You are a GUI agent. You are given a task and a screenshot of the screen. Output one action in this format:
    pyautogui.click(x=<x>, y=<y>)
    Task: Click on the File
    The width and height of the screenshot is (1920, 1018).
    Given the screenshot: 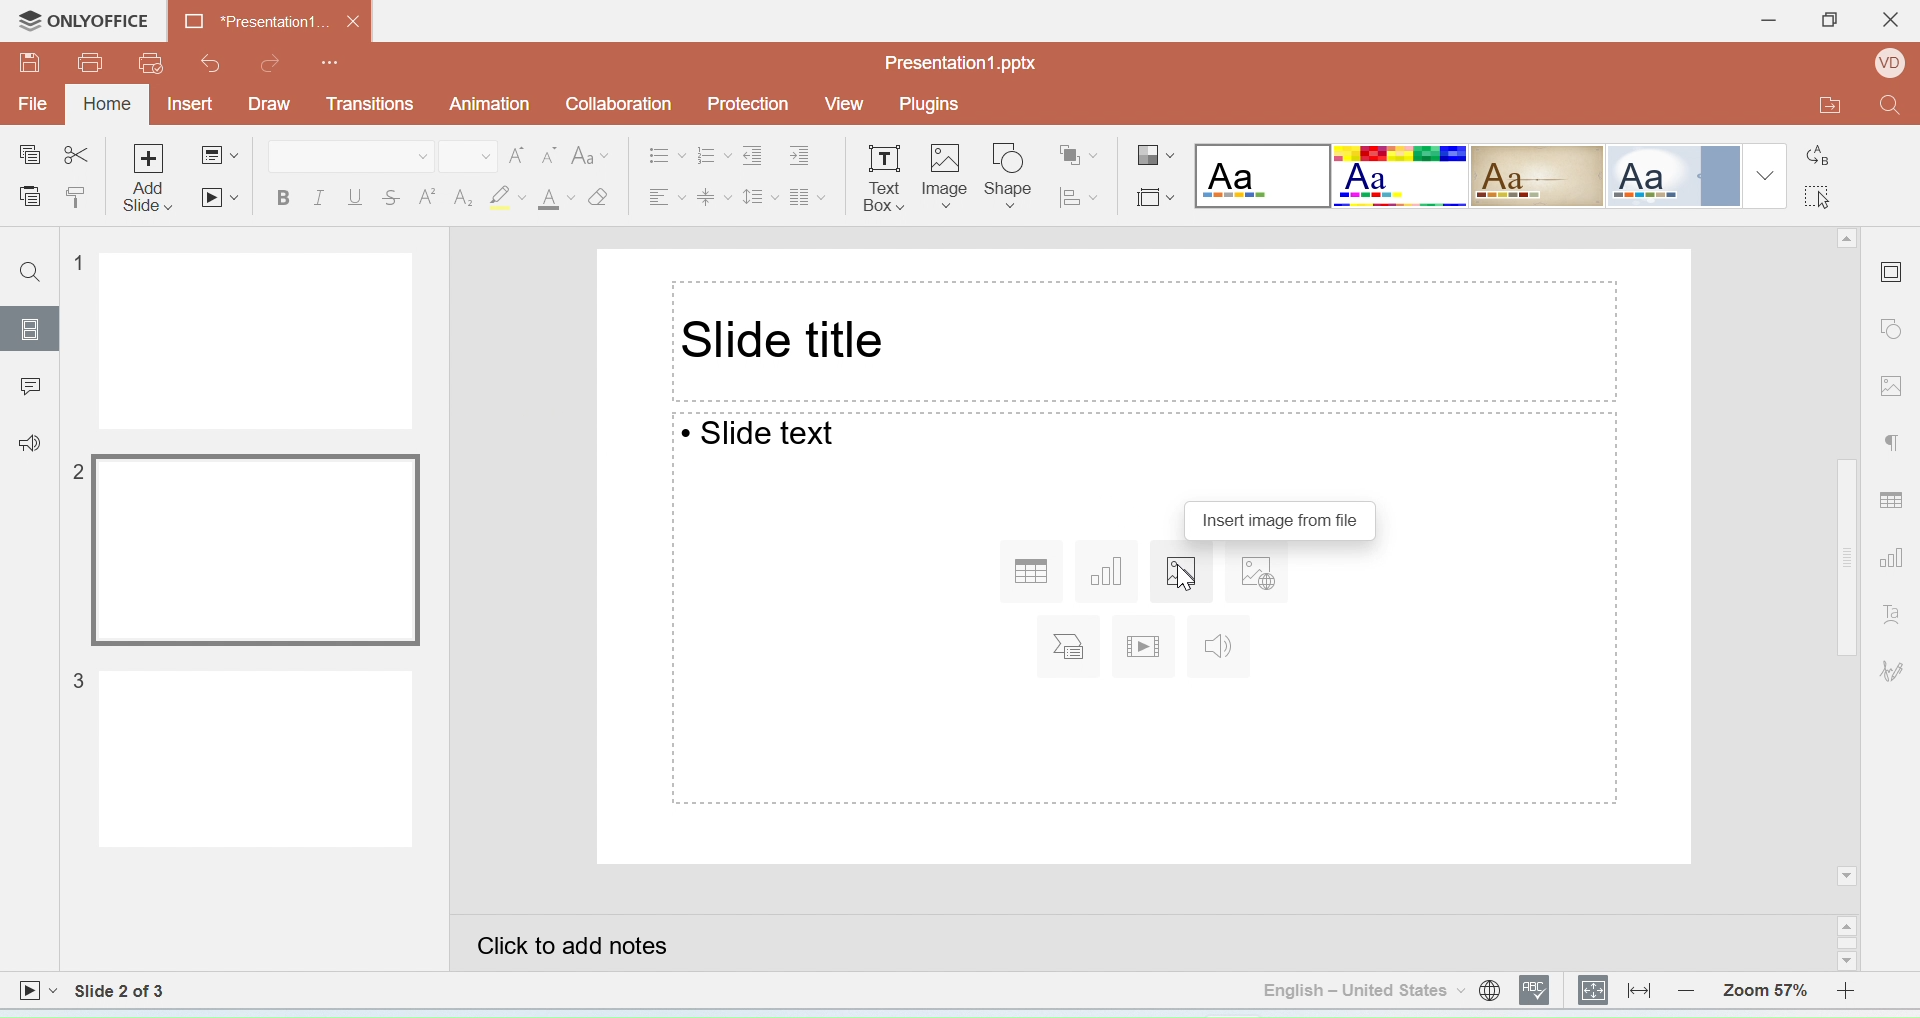 What is the action you would take?
    pyautogui.click(x=35, y=103)
    